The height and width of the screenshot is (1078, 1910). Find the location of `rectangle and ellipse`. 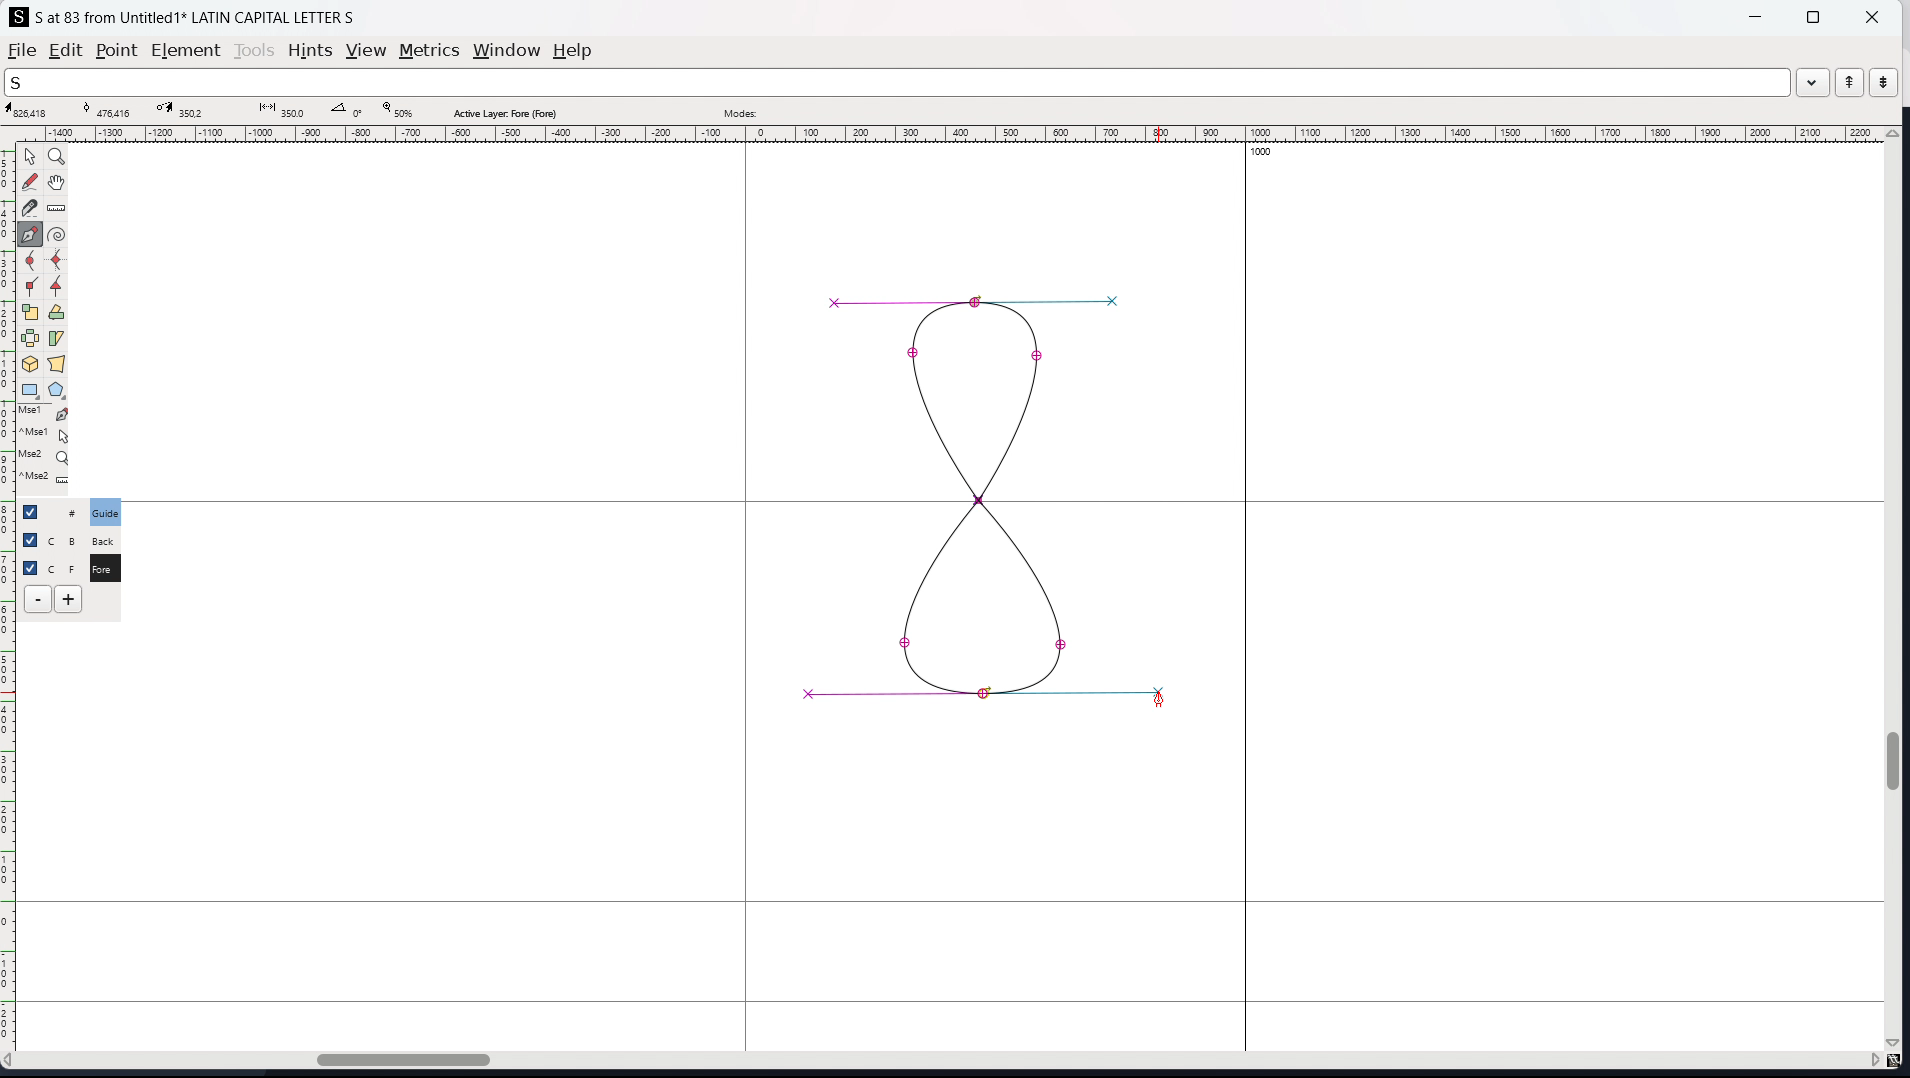

rectangle and ellipse is located at coordinates (31, 391).